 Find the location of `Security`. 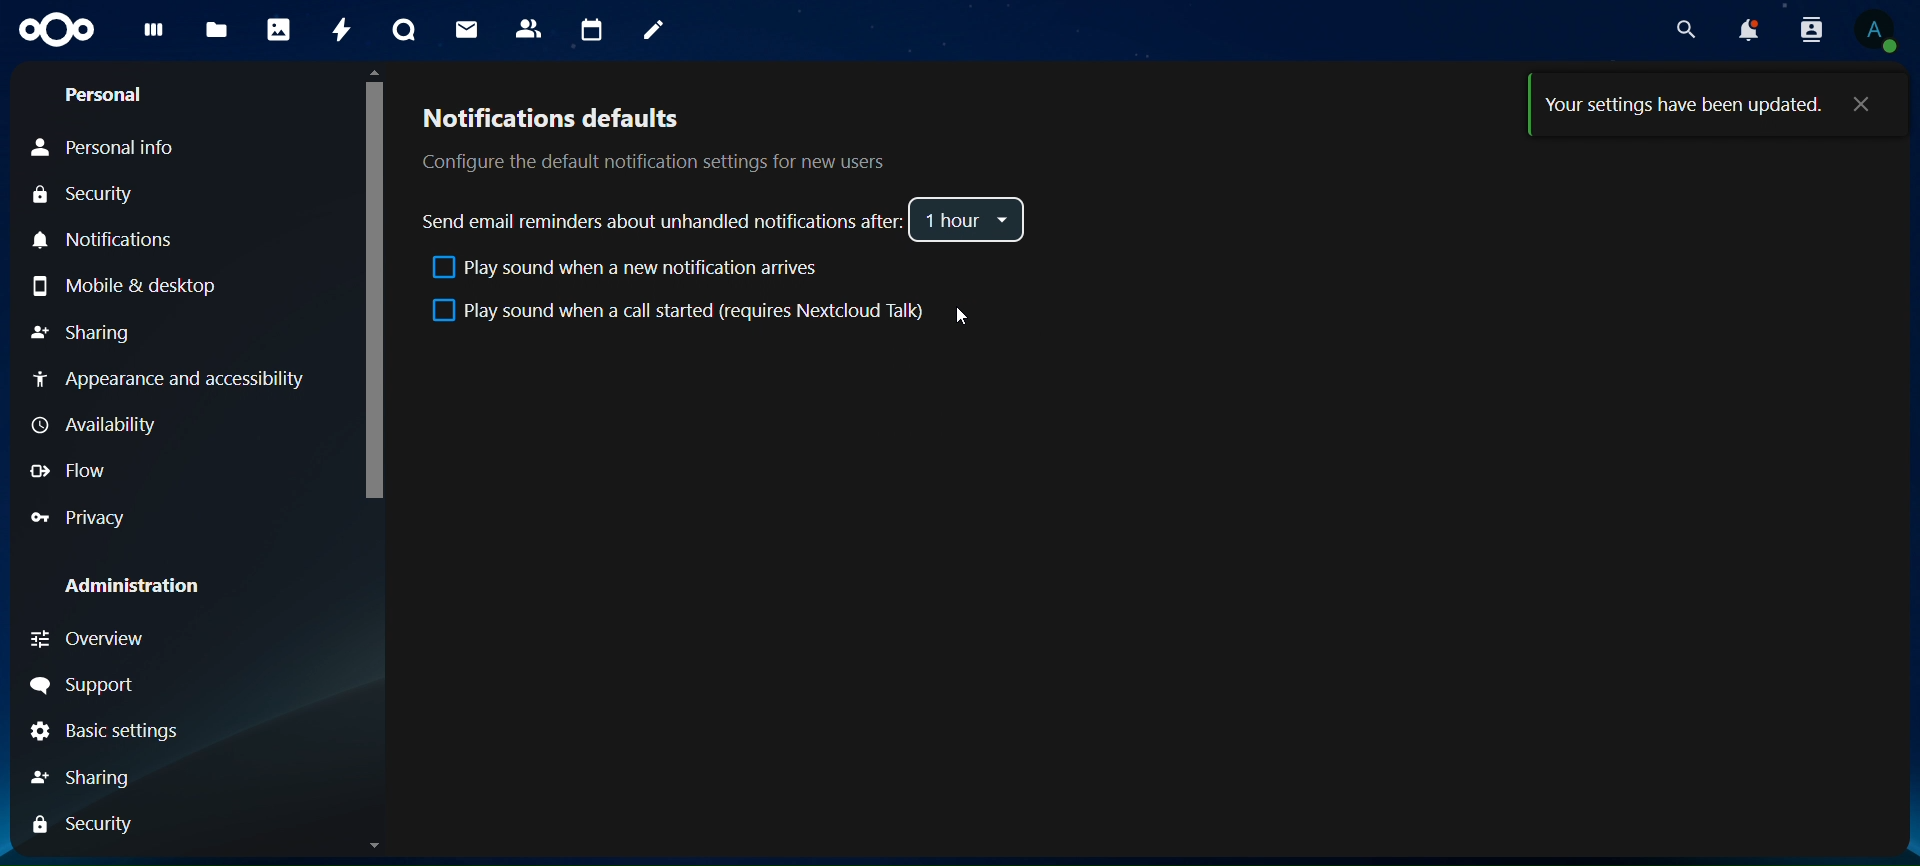

Security is located at coordinates (82, 195).